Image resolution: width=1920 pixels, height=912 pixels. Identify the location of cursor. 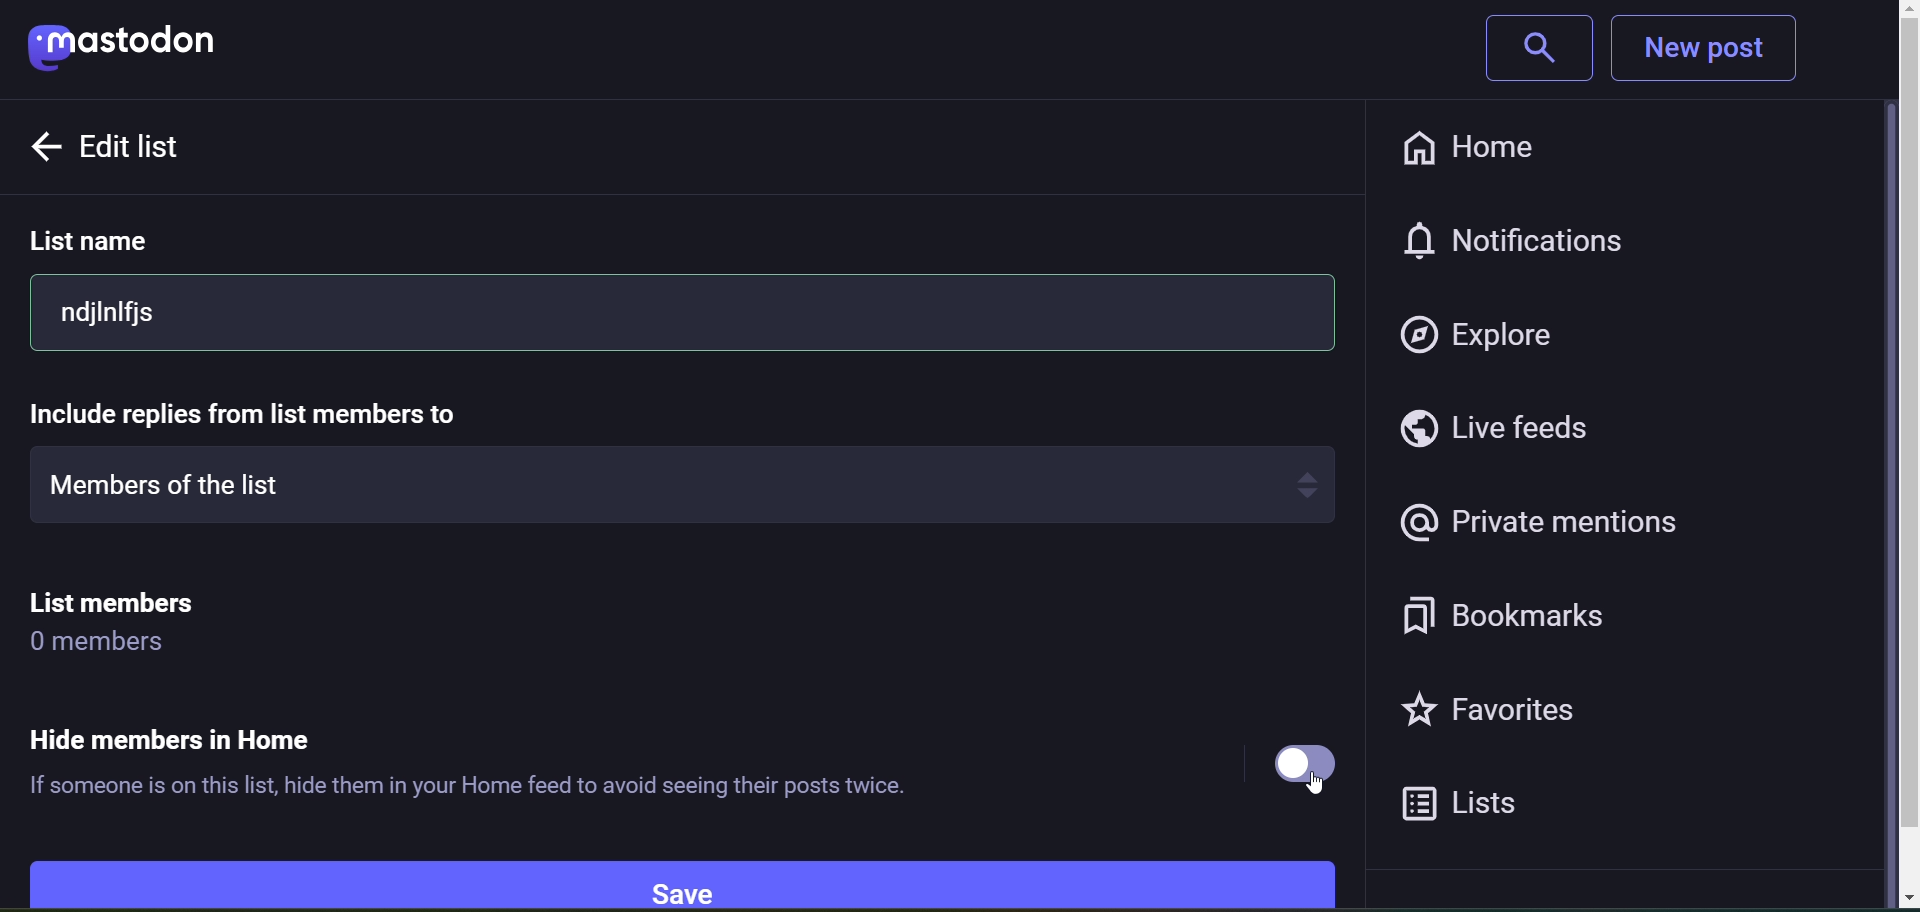
(1323, 795).